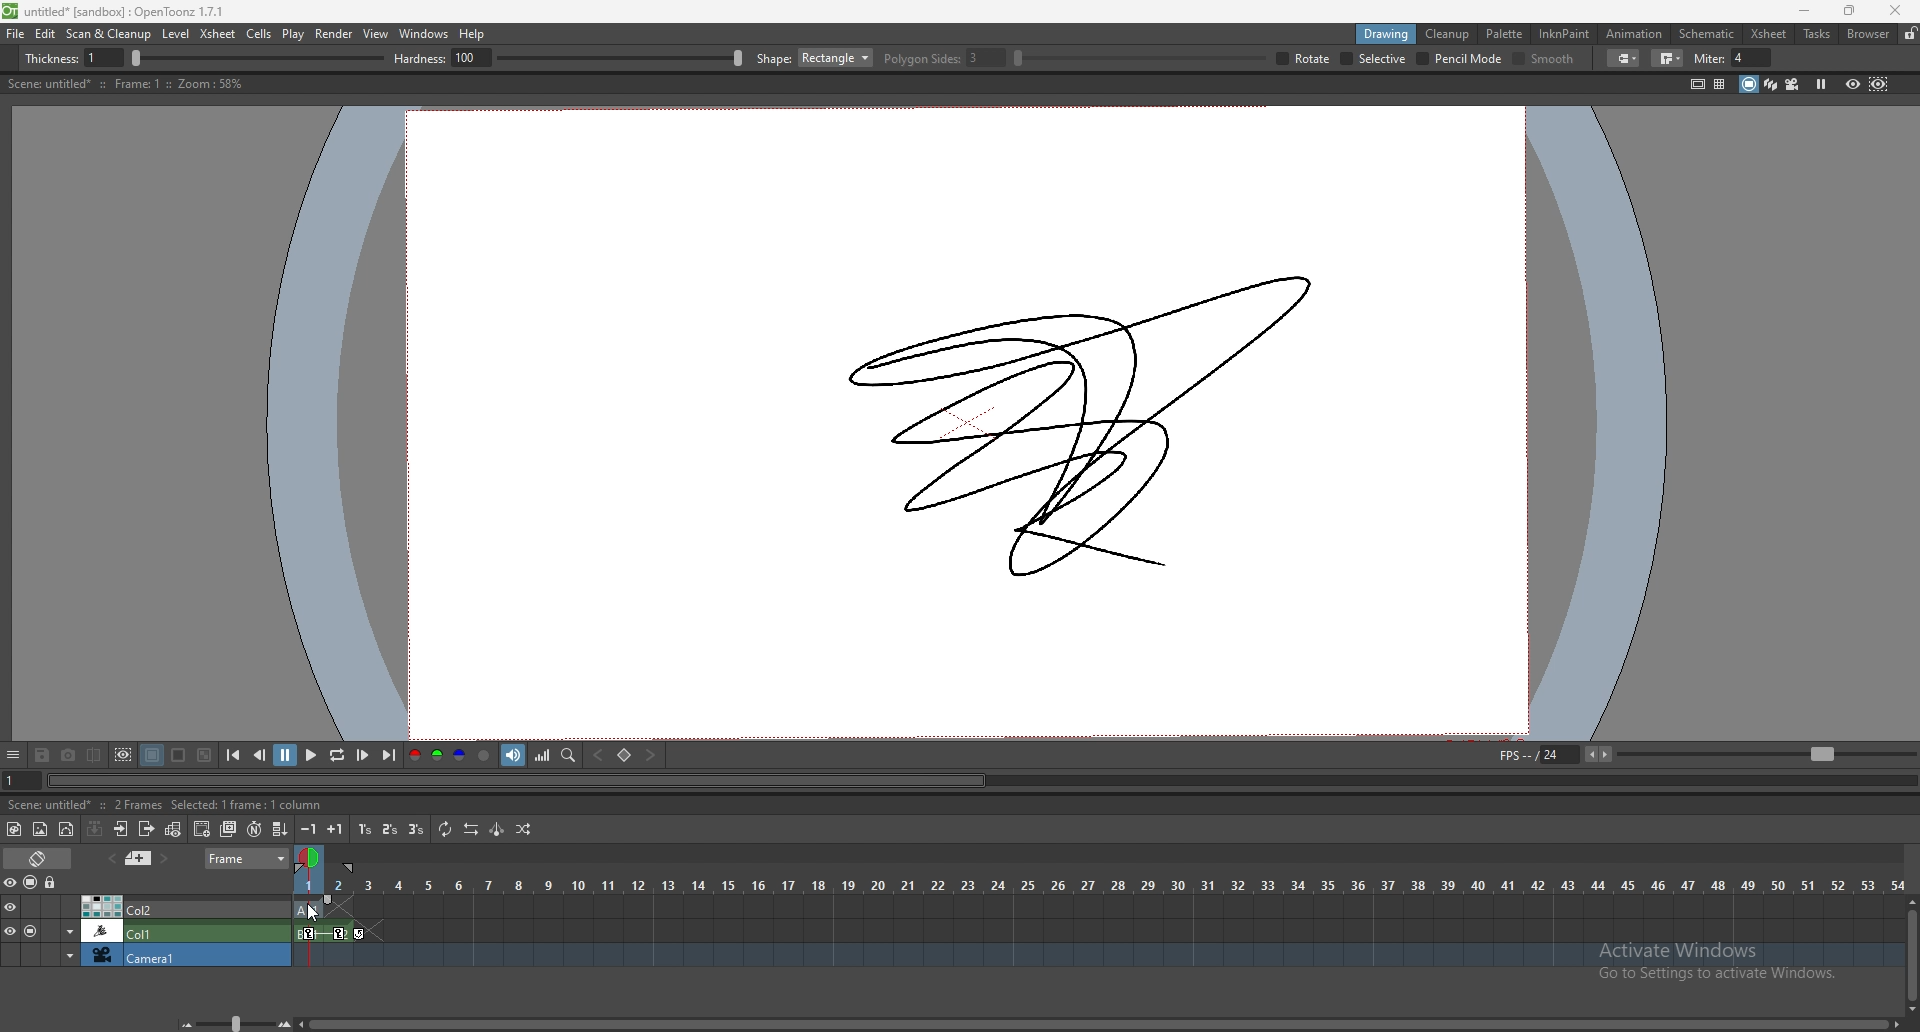  Describe the element at coordinates (335, 829) in the screenshot. I see `increase step` at that location.